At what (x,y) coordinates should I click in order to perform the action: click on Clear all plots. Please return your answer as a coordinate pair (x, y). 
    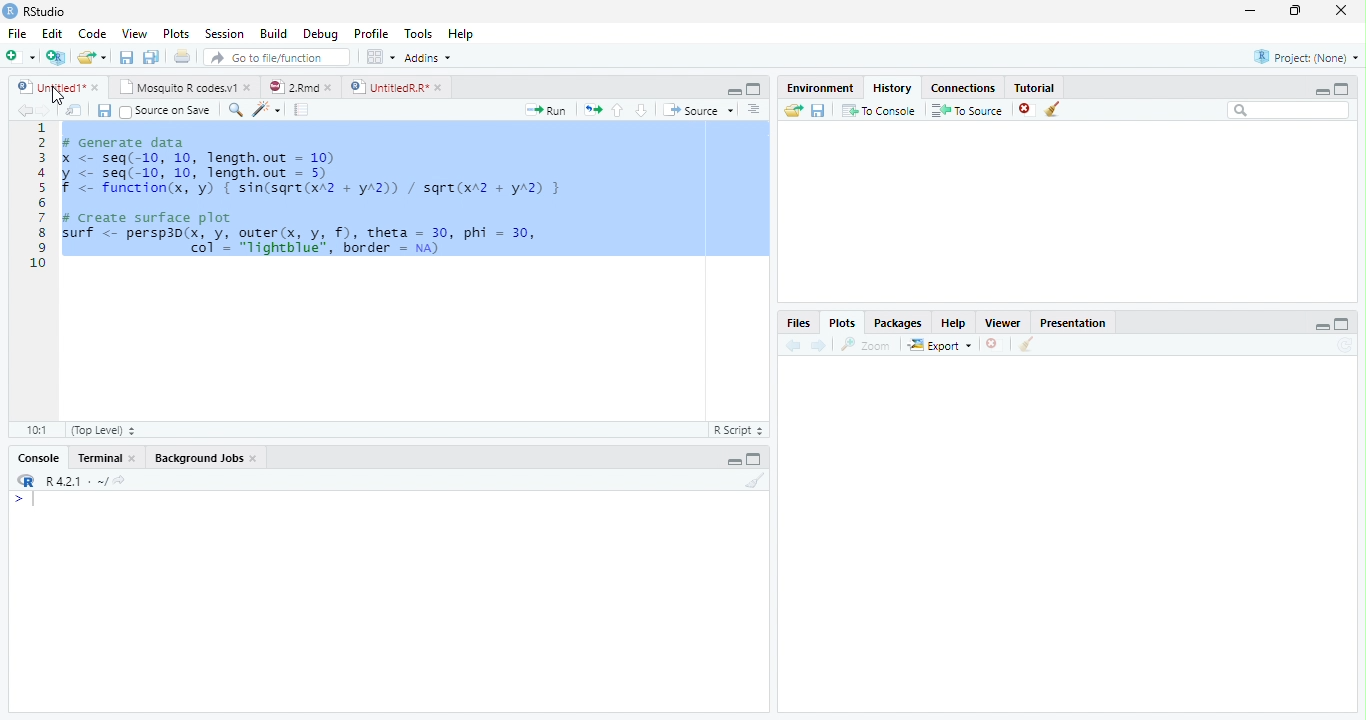
    Looking at the image, I should click on (1026, 344).